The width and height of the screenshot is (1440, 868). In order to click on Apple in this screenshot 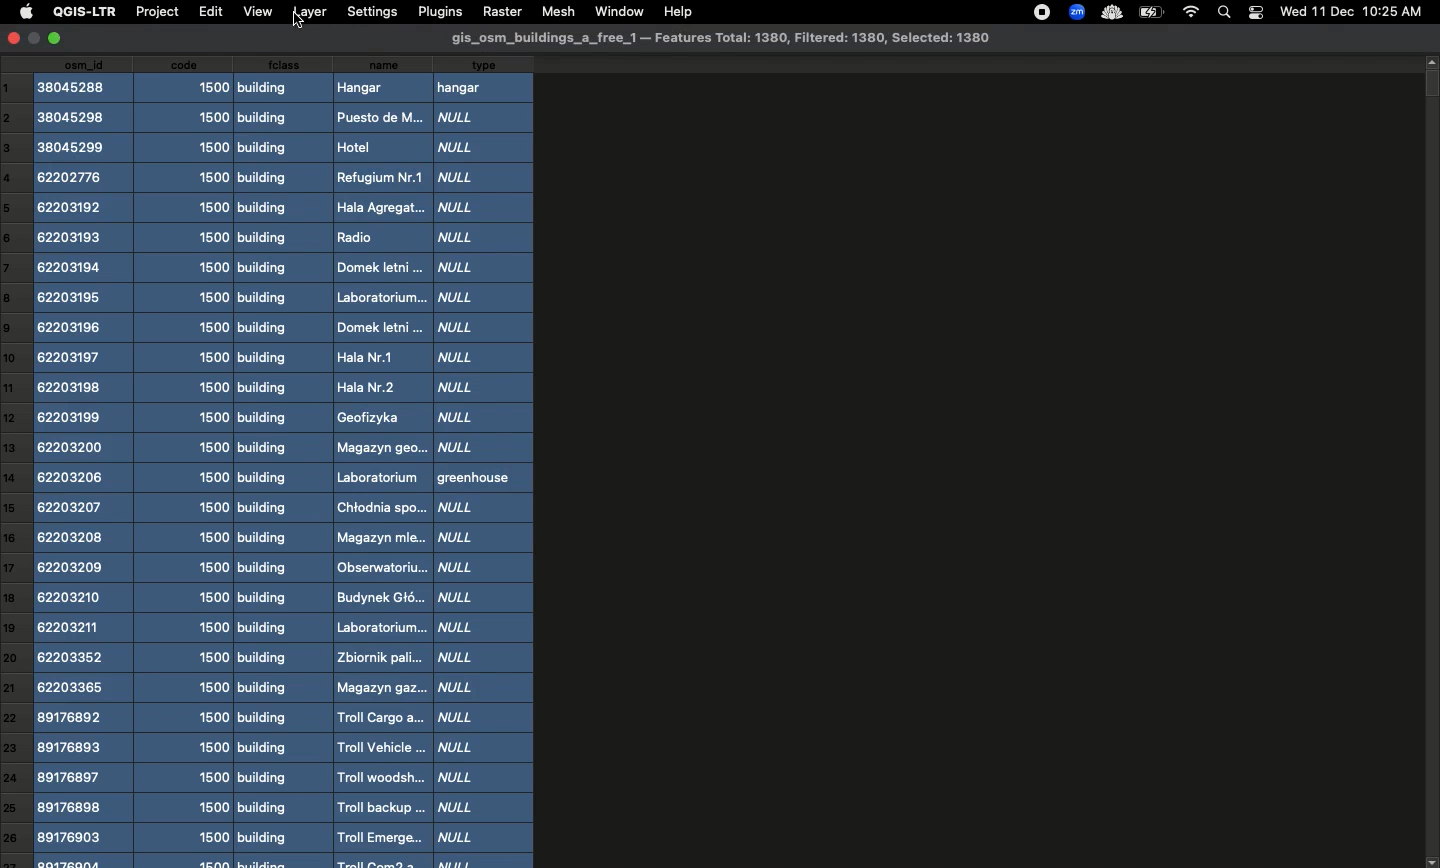, I will do `click(23, 13)`.